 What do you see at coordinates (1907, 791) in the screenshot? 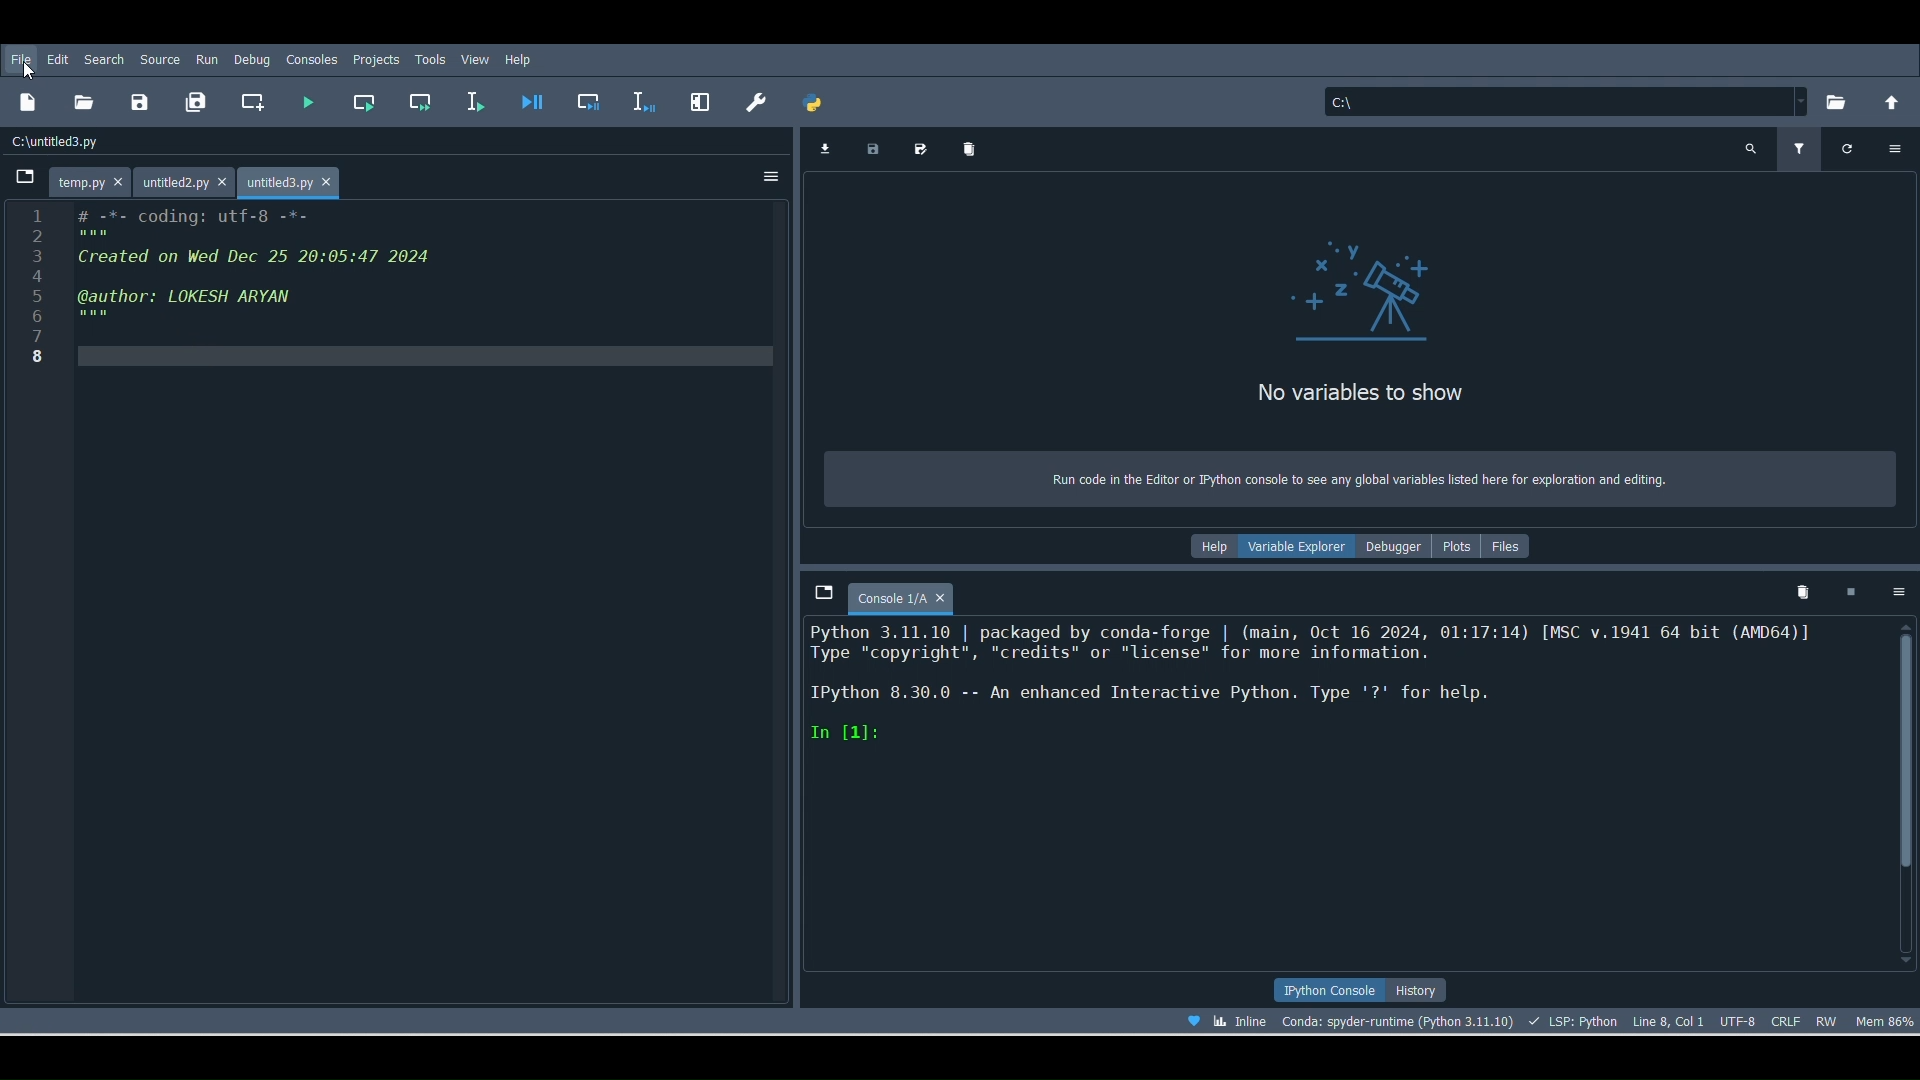
I see `Scroll bar` at bounding box center [1907, 791].